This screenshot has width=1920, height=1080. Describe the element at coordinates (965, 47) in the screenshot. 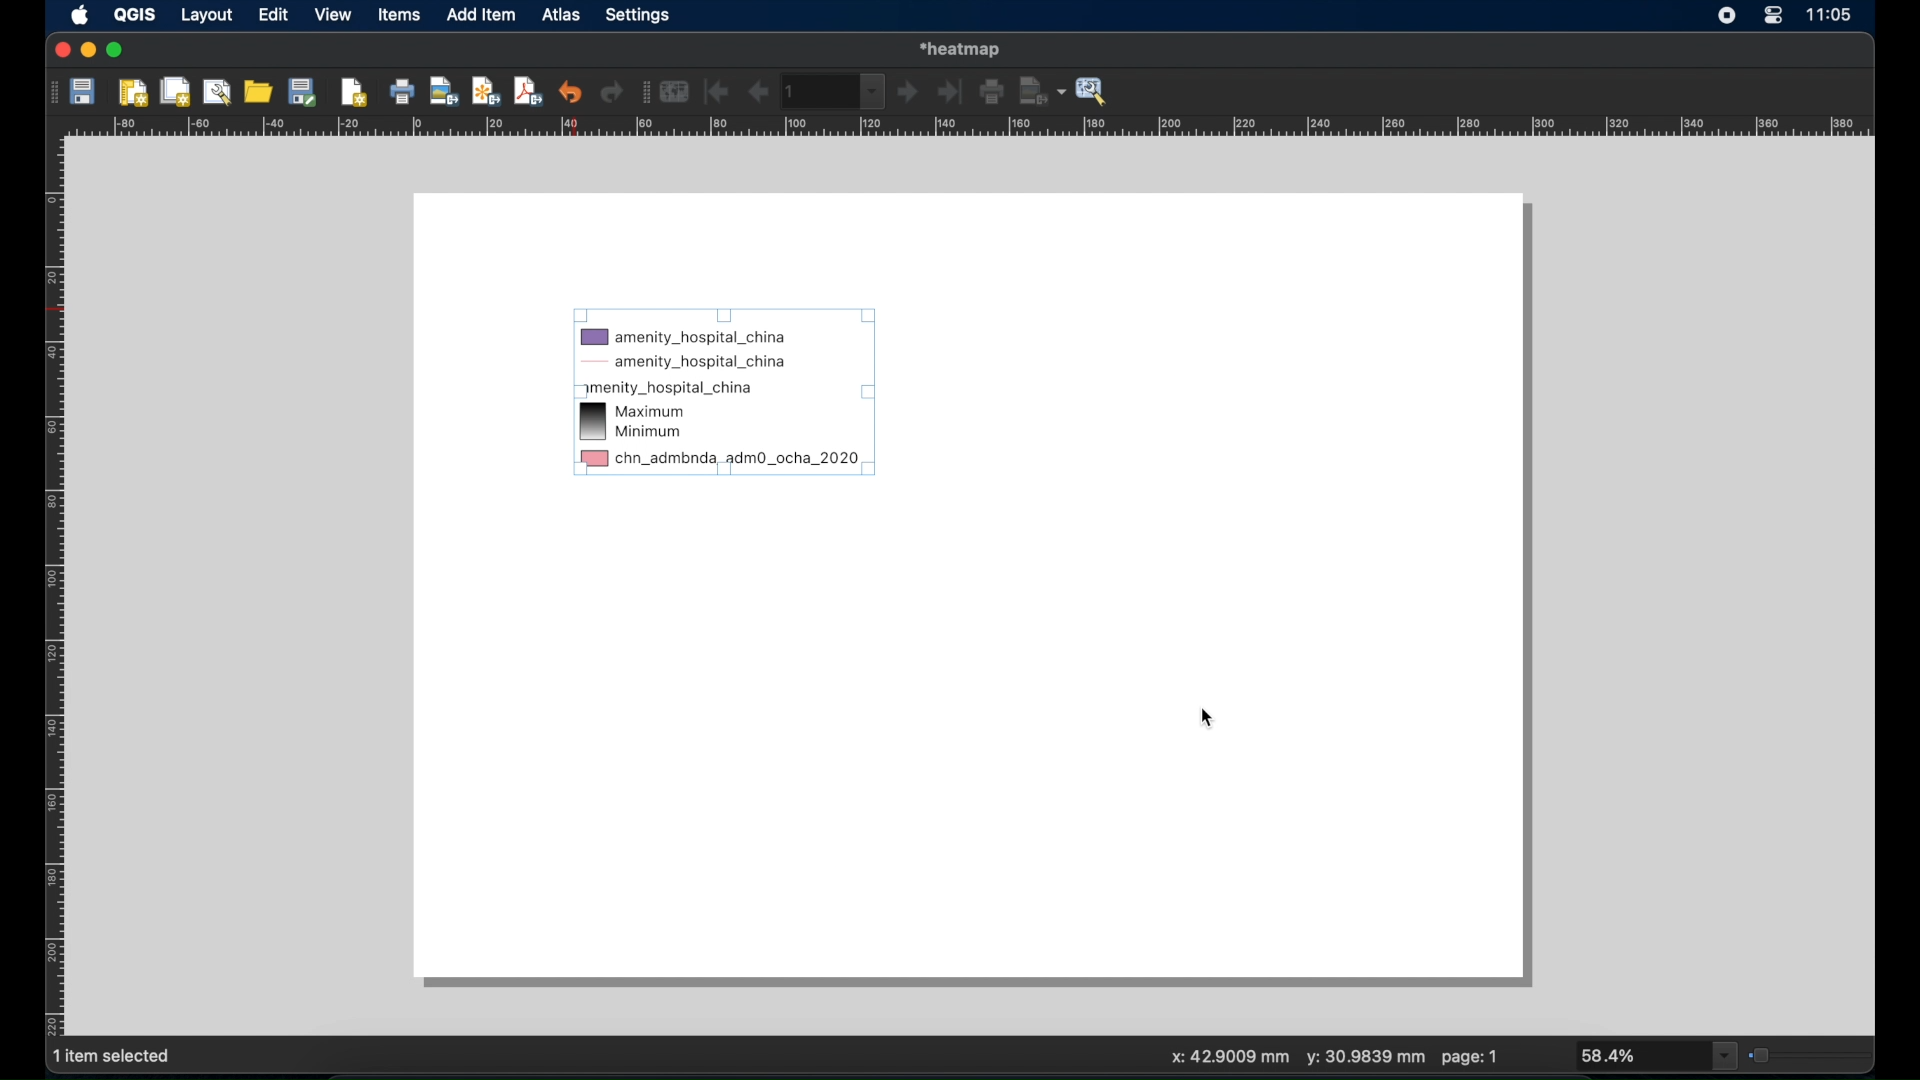

I see `heat map` at that location.